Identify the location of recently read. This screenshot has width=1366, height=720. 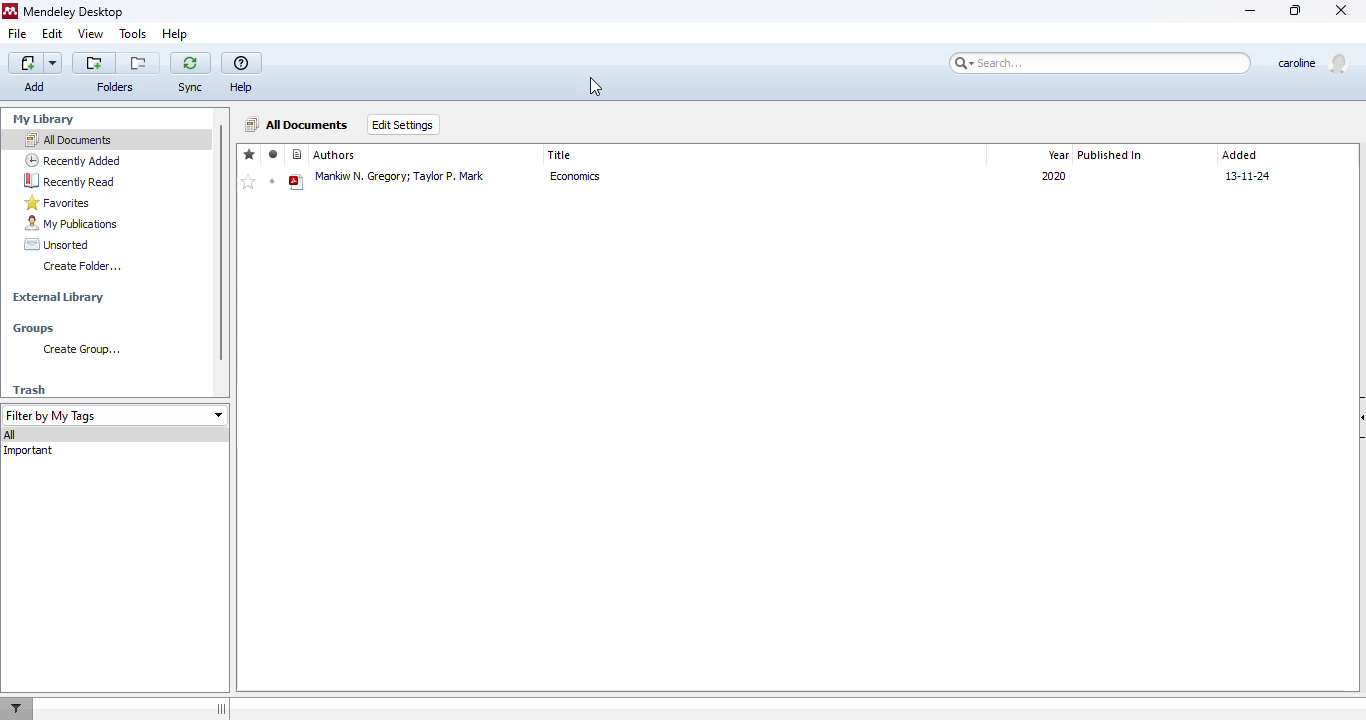
(68, 180).